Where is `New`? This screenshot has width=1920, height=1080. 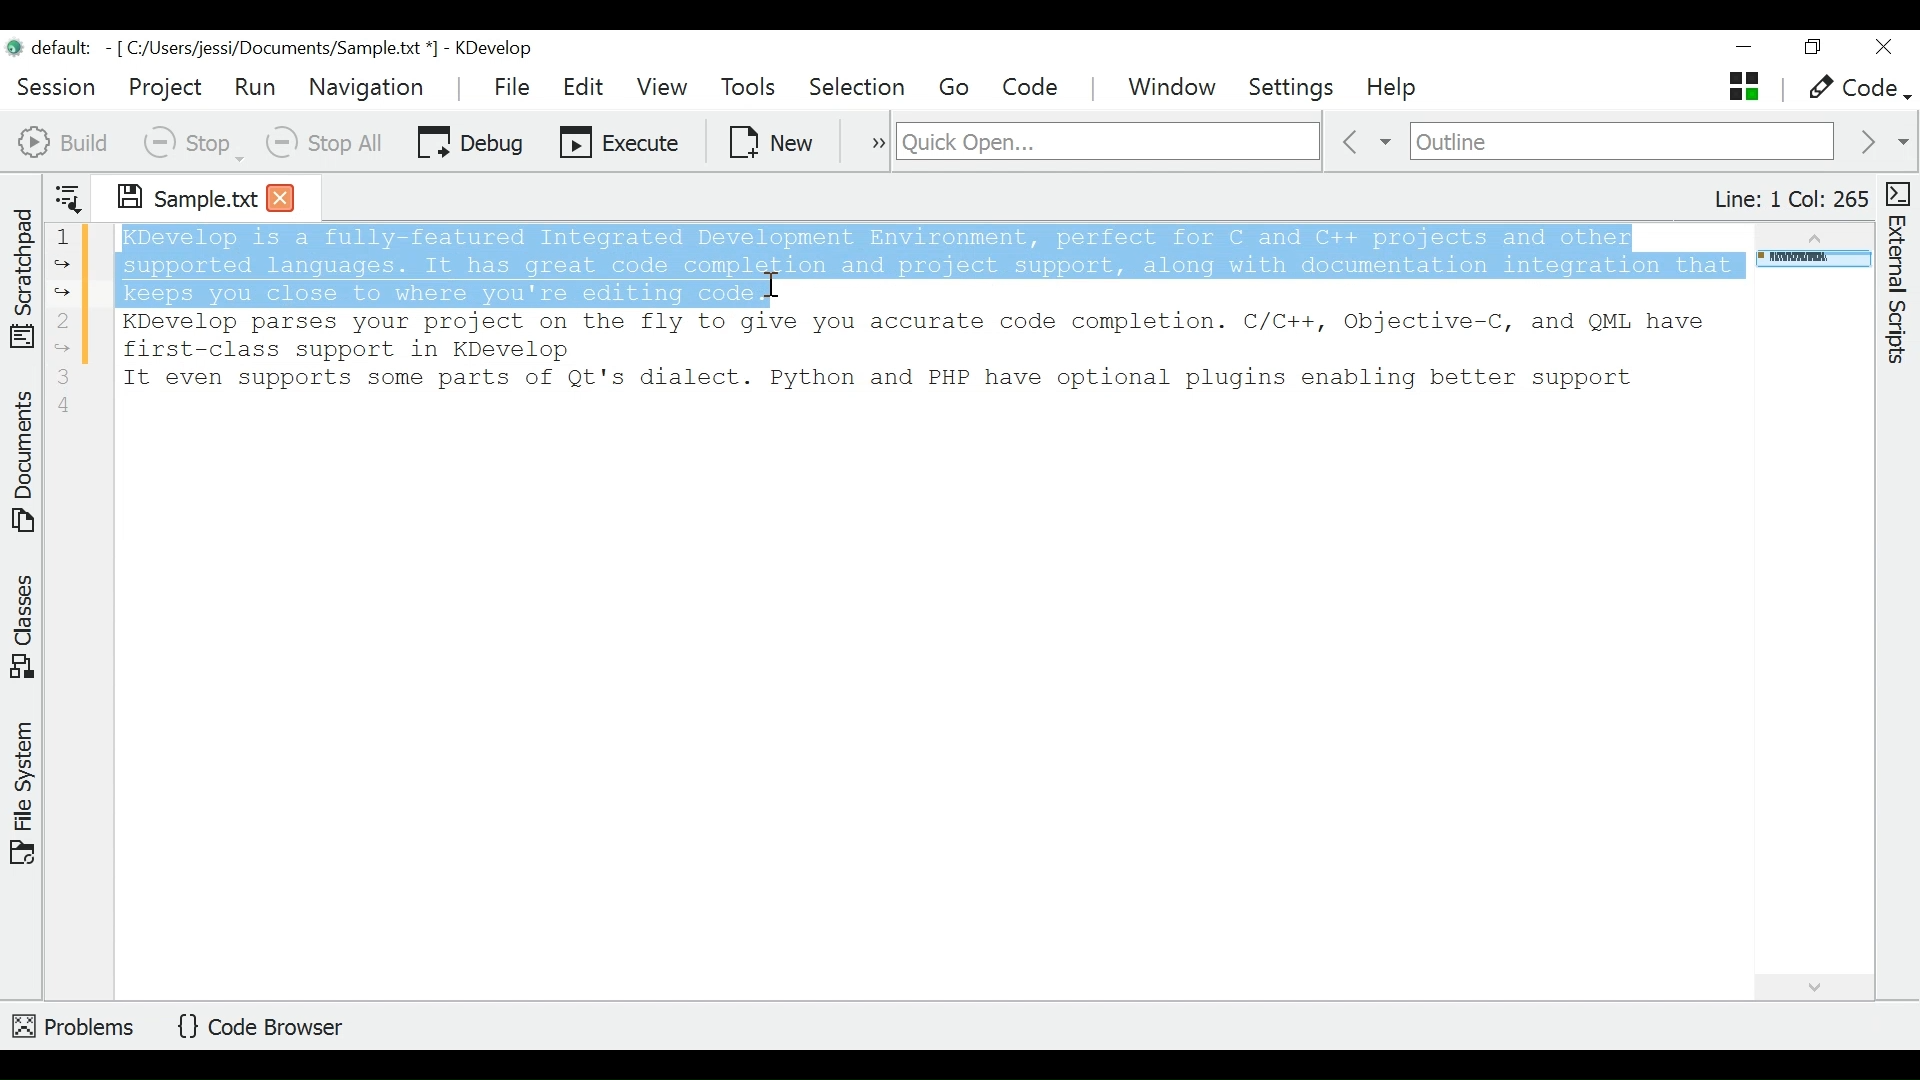
New is located at coordinates (773, 140).